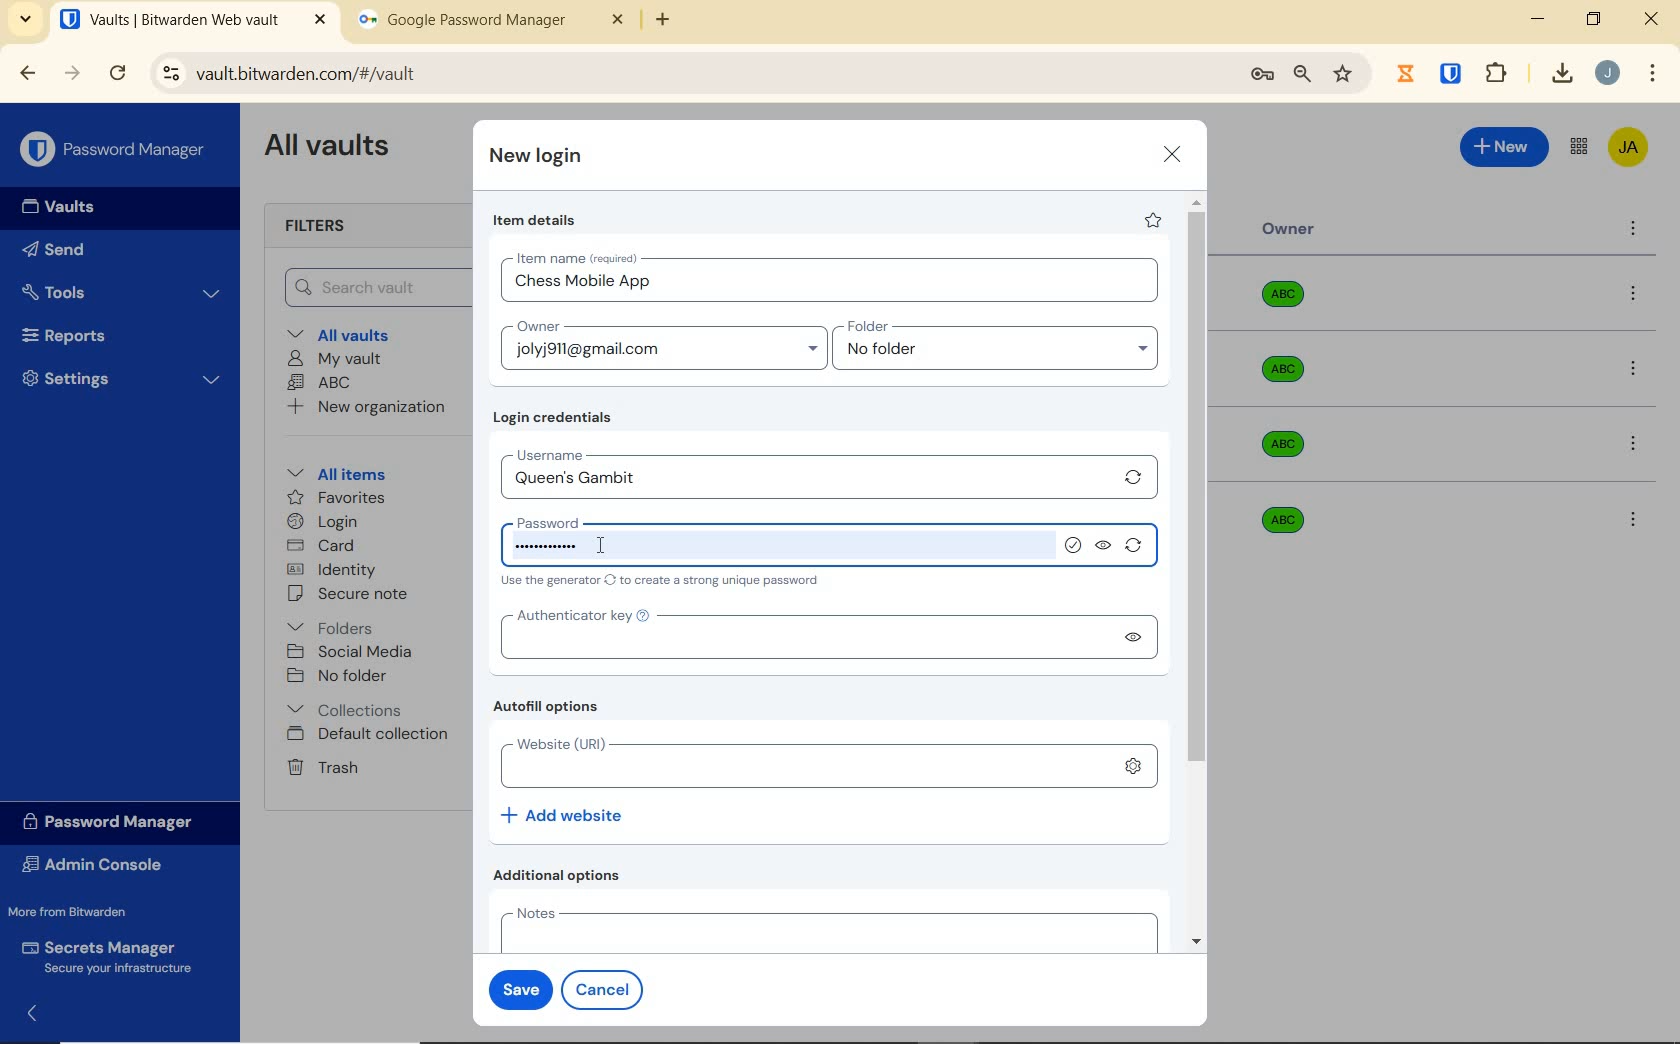 This screenshot has width=1680, height=1044. Describe the element at coordinates (1628, 149) in the screenshot. I see `Bitwarden Account` at that location.